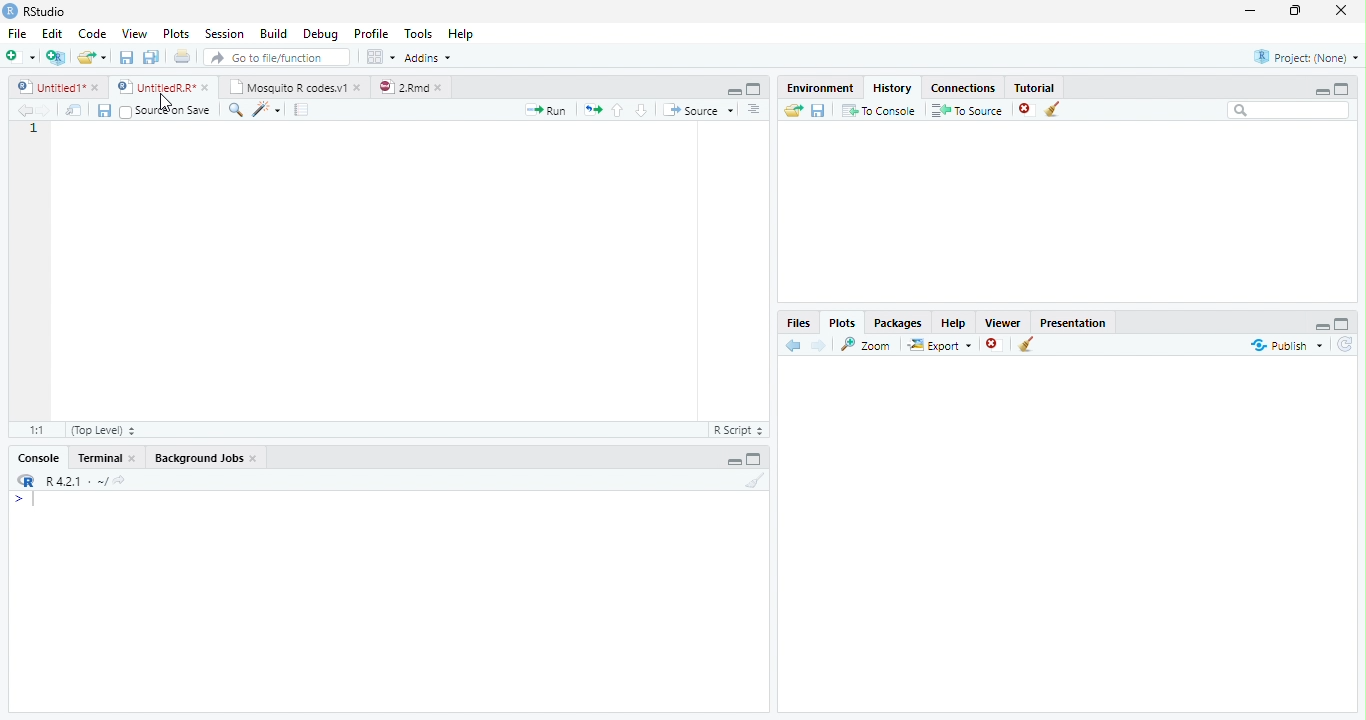 The image size is (1366, 720). Describe the element at coordinates (103, 110) in the screenshot. I see `Save` at that location.